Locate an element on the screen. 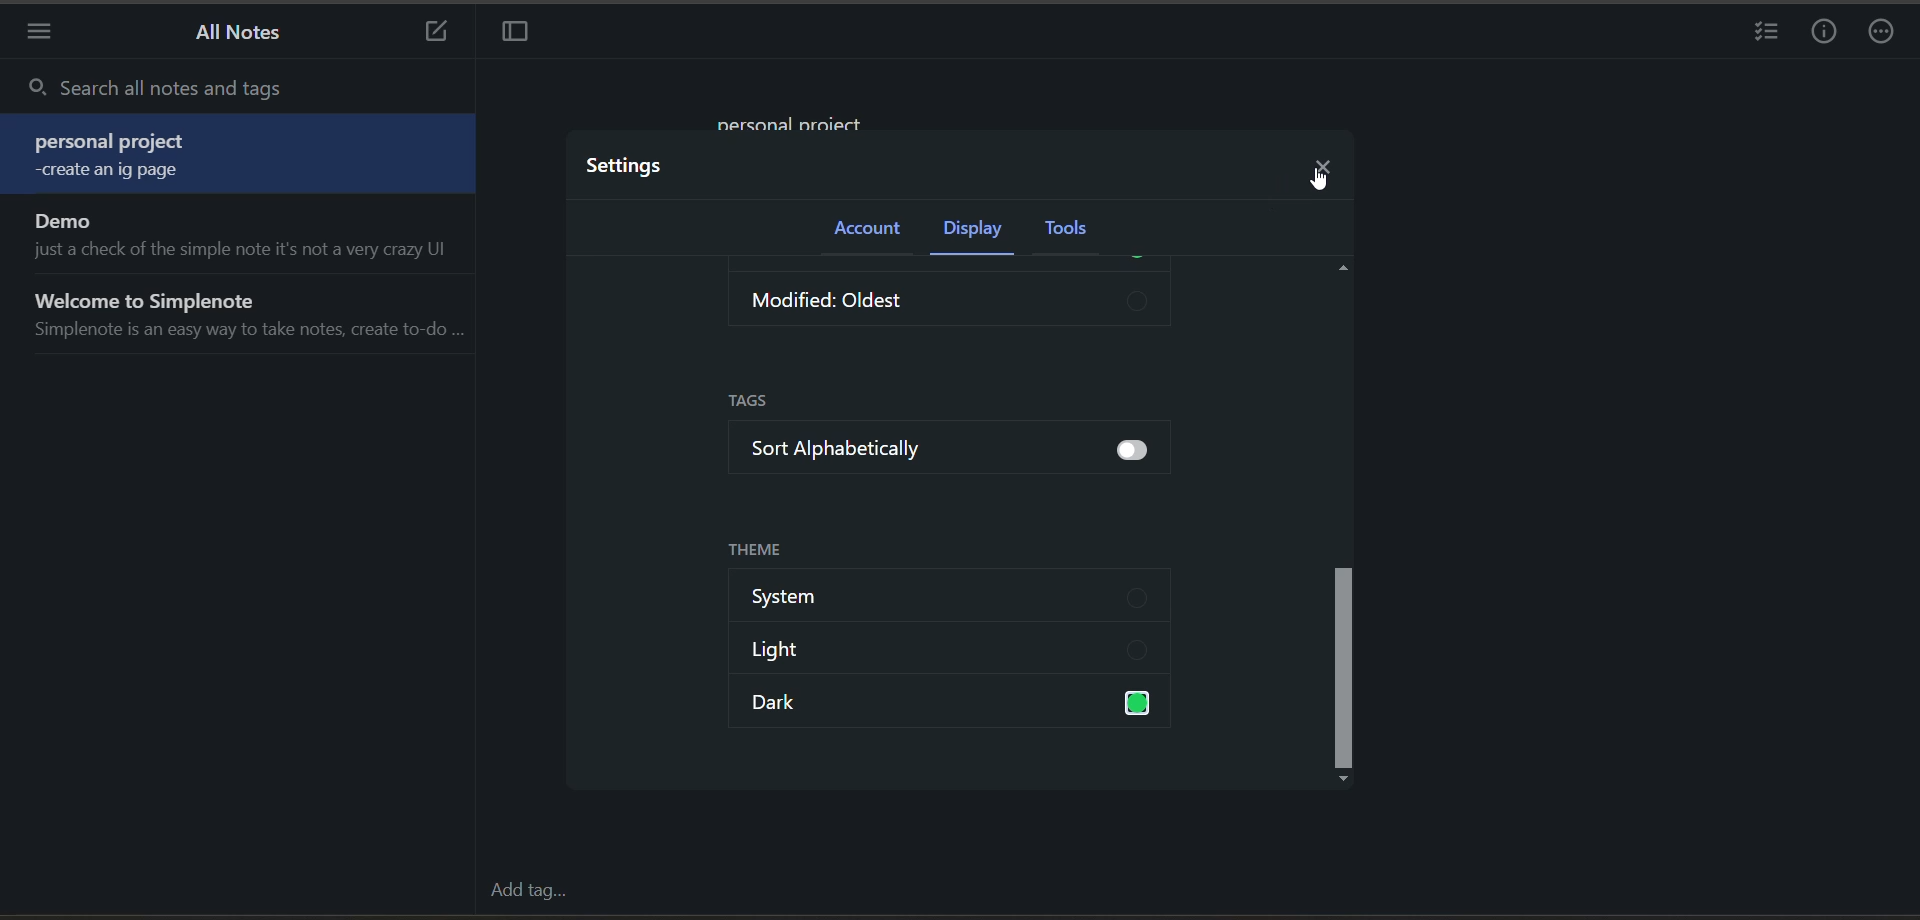 This screenshot has height=920, width=1920. system is located at coordinates (951, 599).